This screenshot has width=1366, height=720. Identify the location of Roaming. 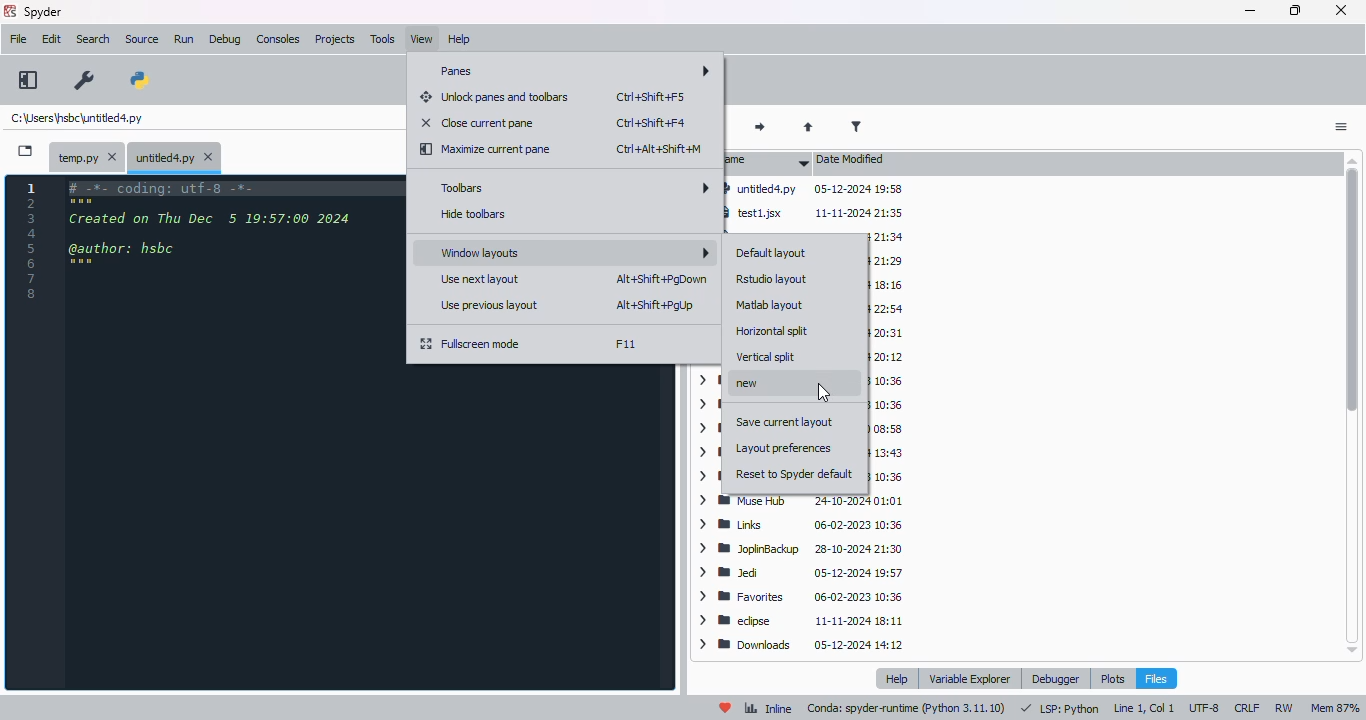
(888, 428).